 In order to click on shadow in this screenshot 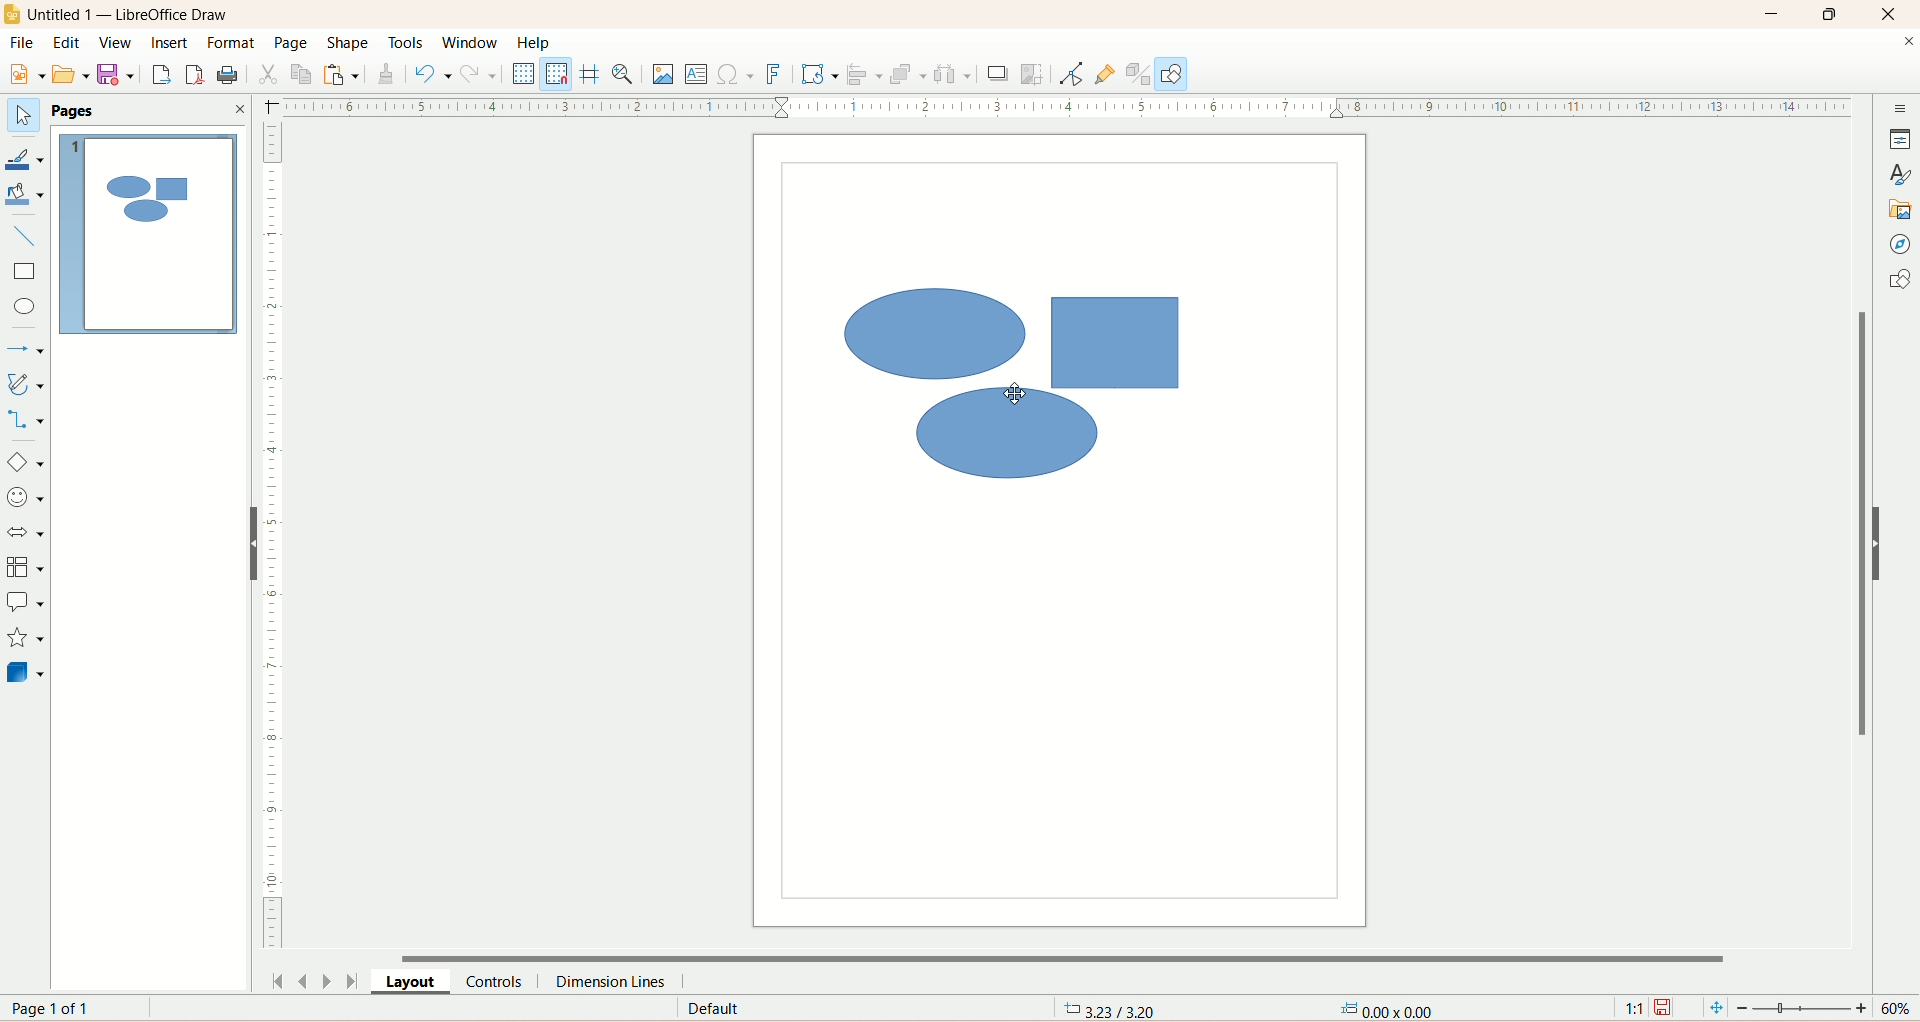, I will do `click(1000, 77)`.